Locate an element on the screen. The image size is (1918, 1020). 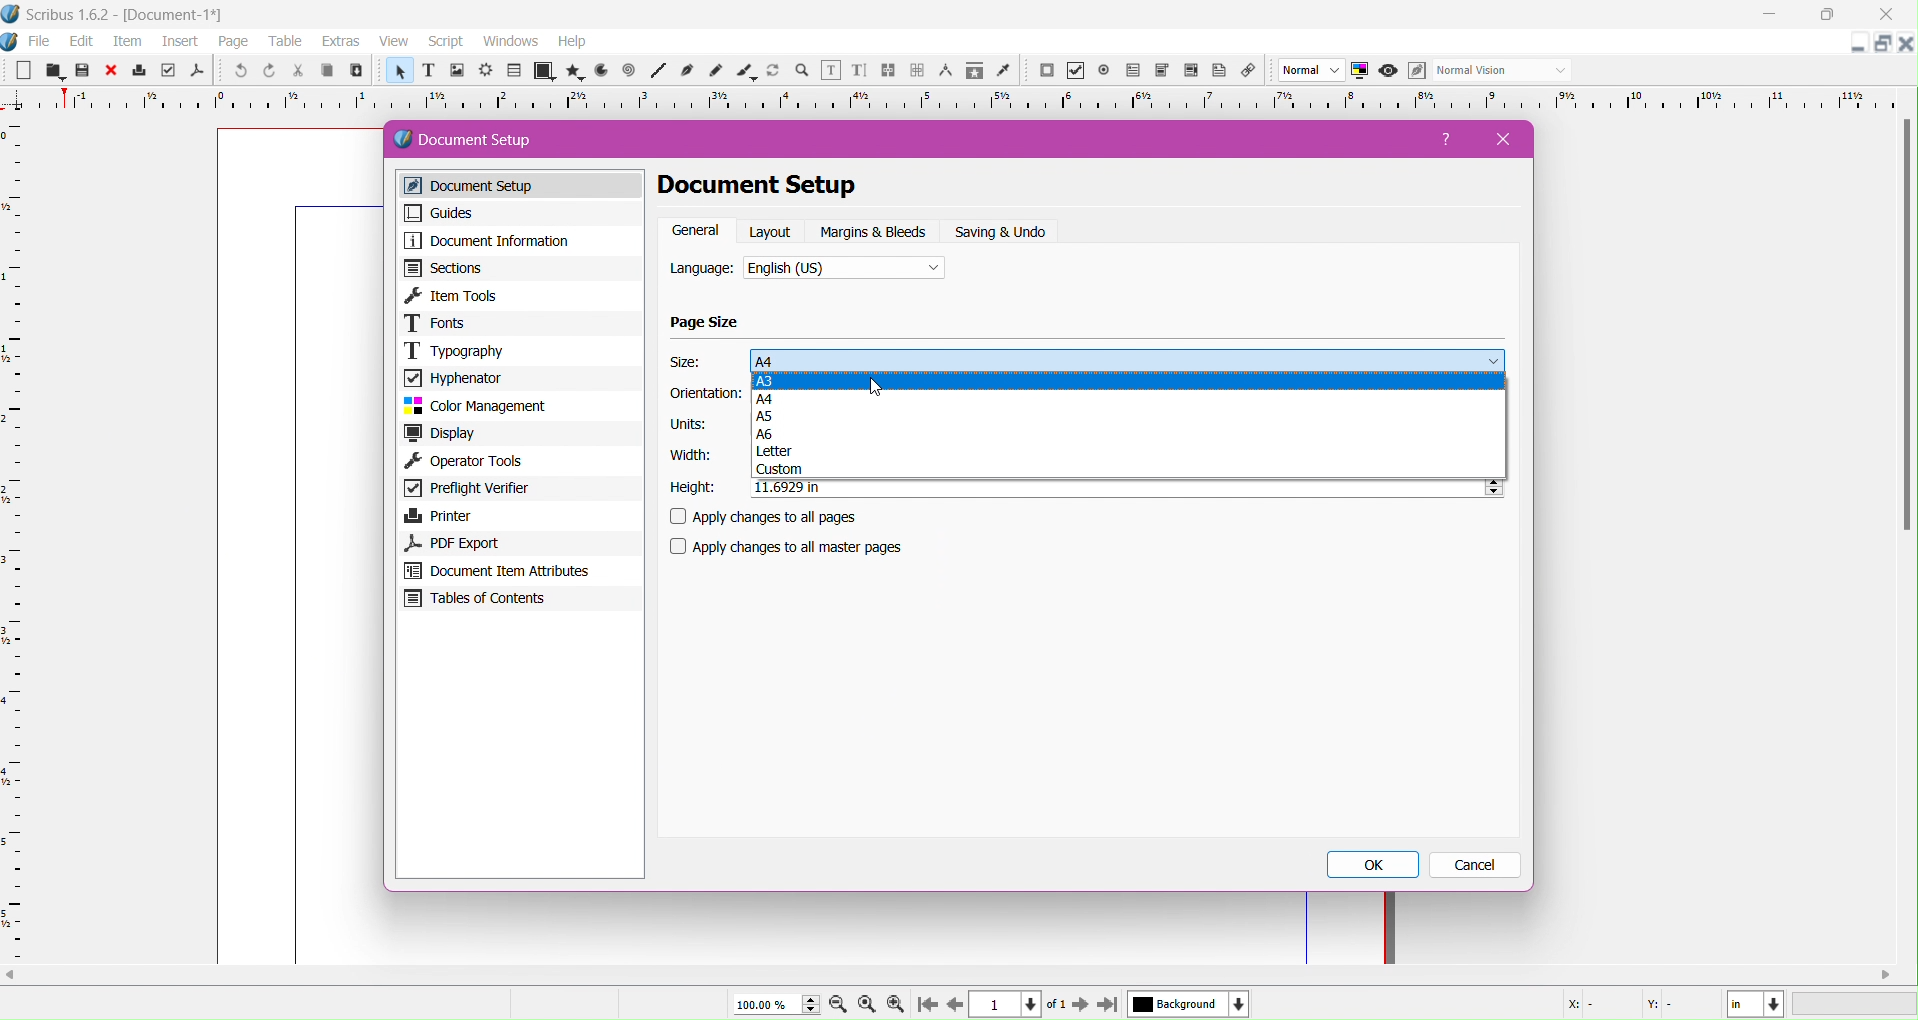
Language is located at coordinates (702, 270).